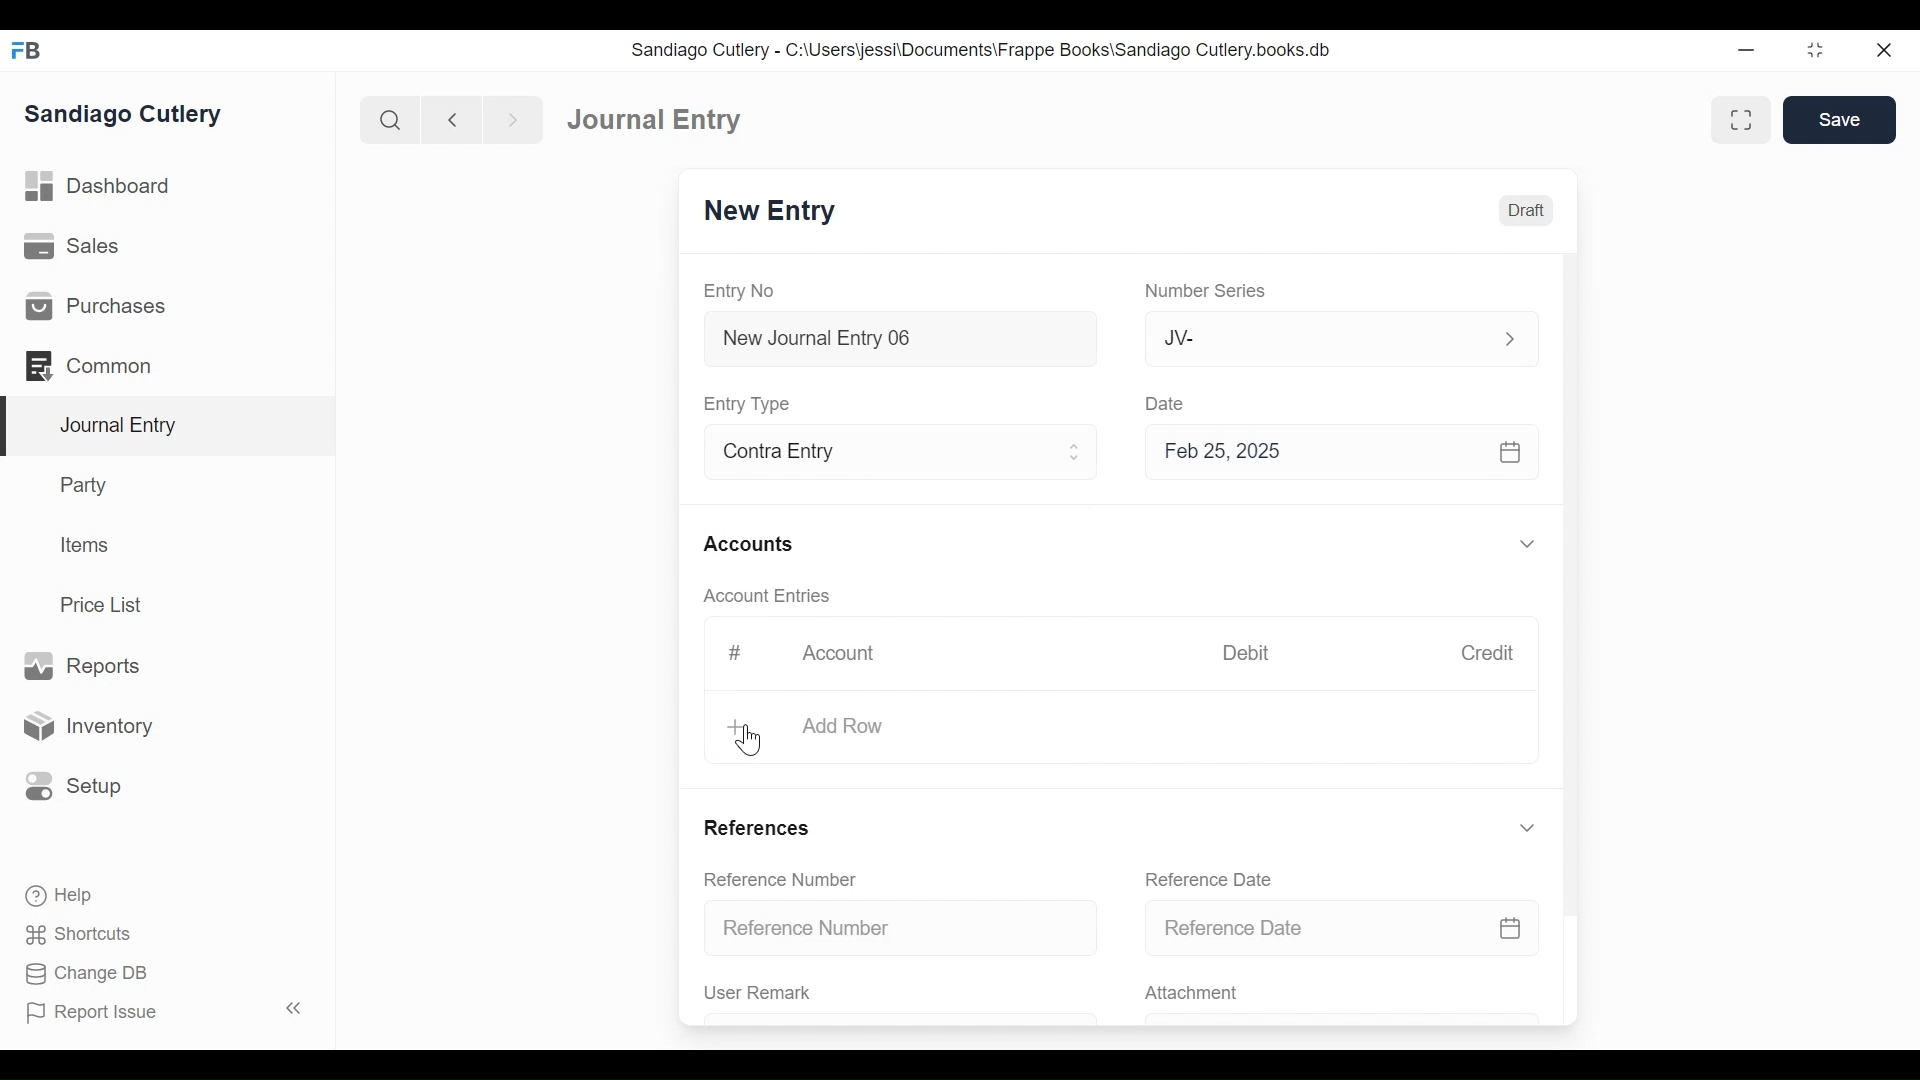 Image resolution: width=1920 pixels, height=1080 pixels. What do you see at coordinates (740, 292) in the screenshot?
I see `Entry No` at bounding box center [740, 292].